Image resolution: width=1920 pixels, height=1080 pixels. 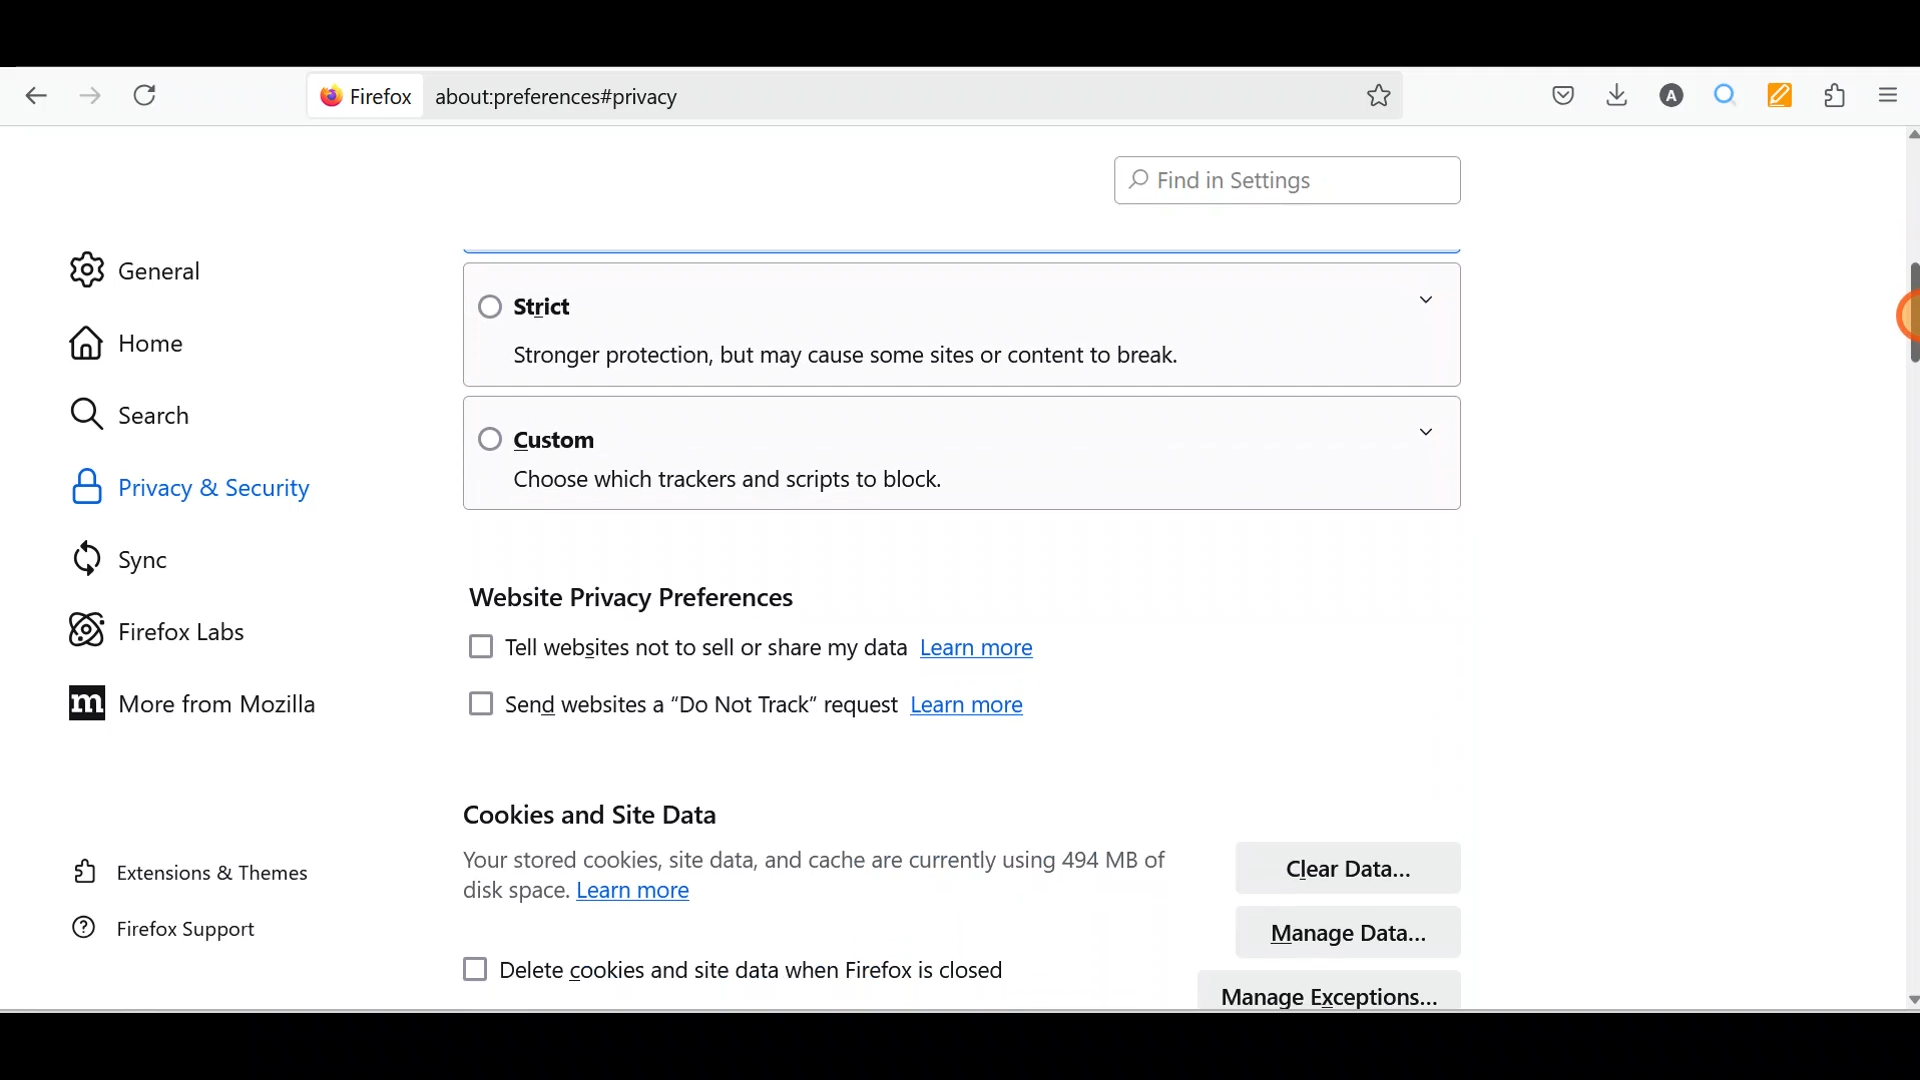 I want to click on Stronger protection, but may cause some sites or content to break., so click(x=828, y=357).